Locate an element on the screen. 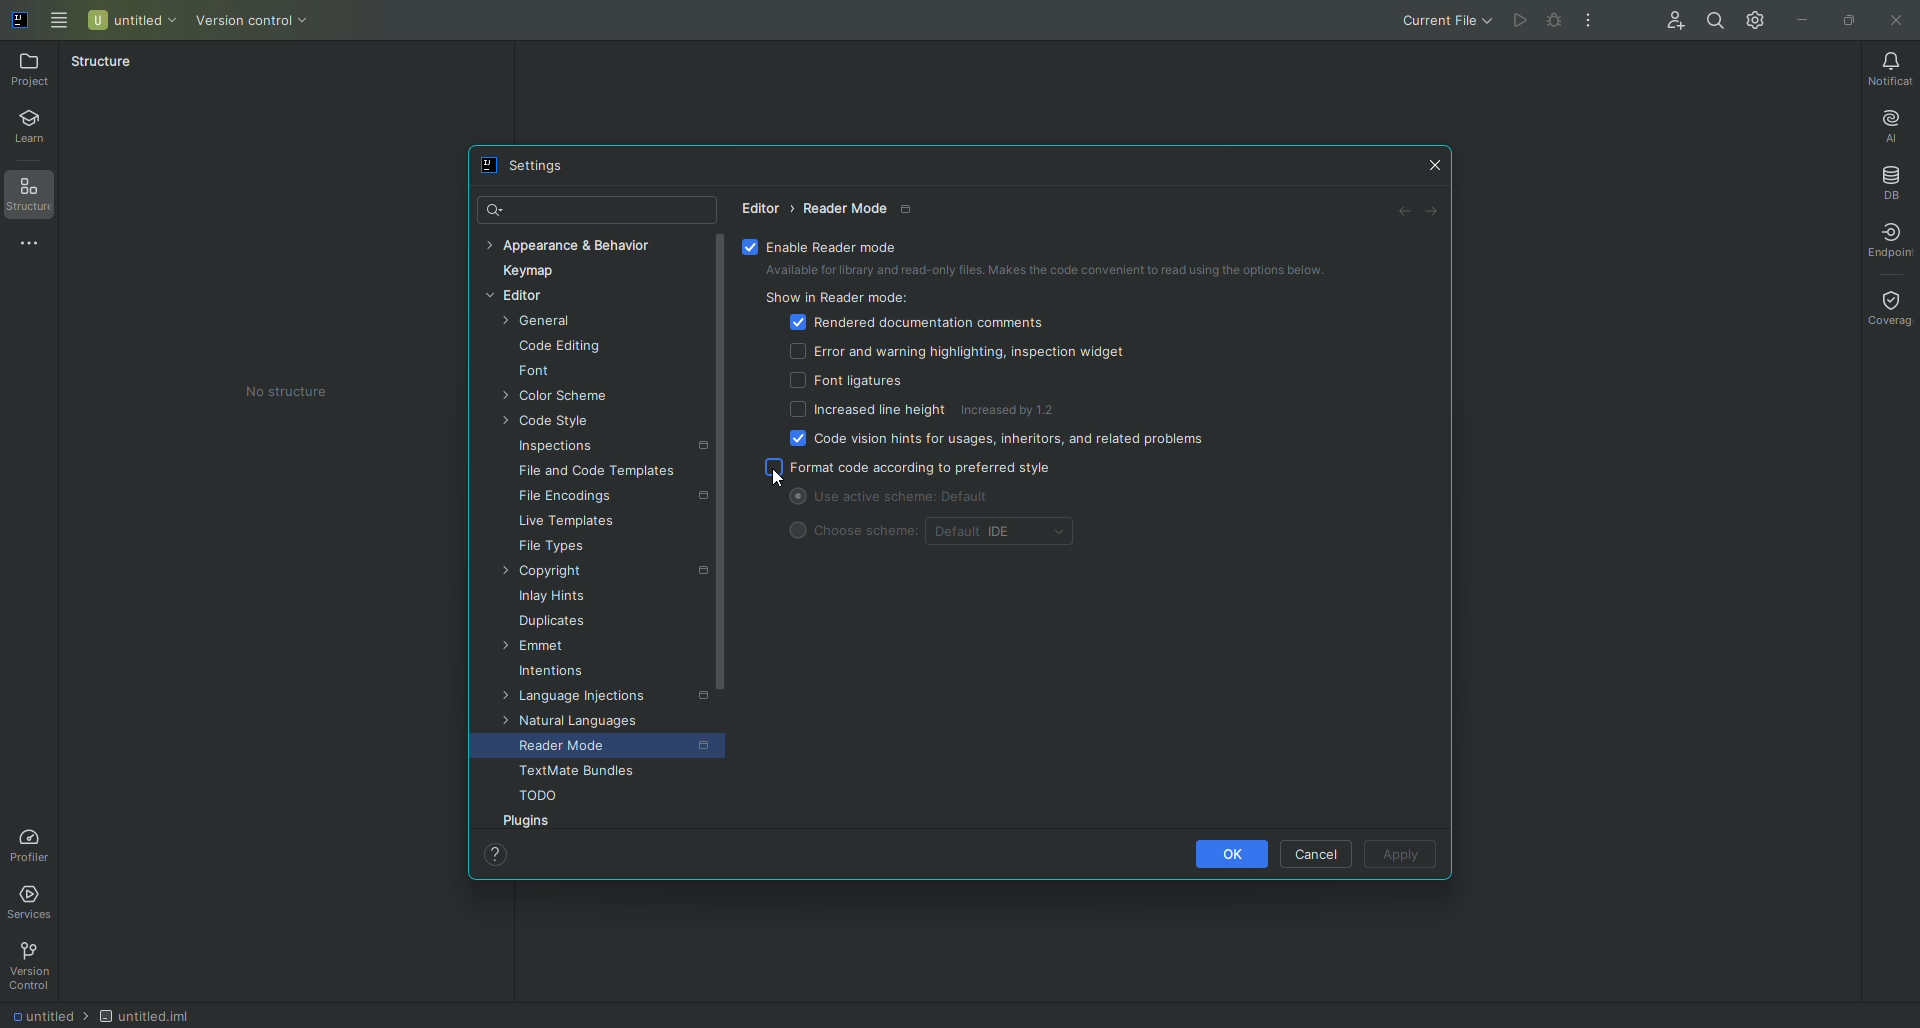  More Actions is located at coordinates (1590, 22).